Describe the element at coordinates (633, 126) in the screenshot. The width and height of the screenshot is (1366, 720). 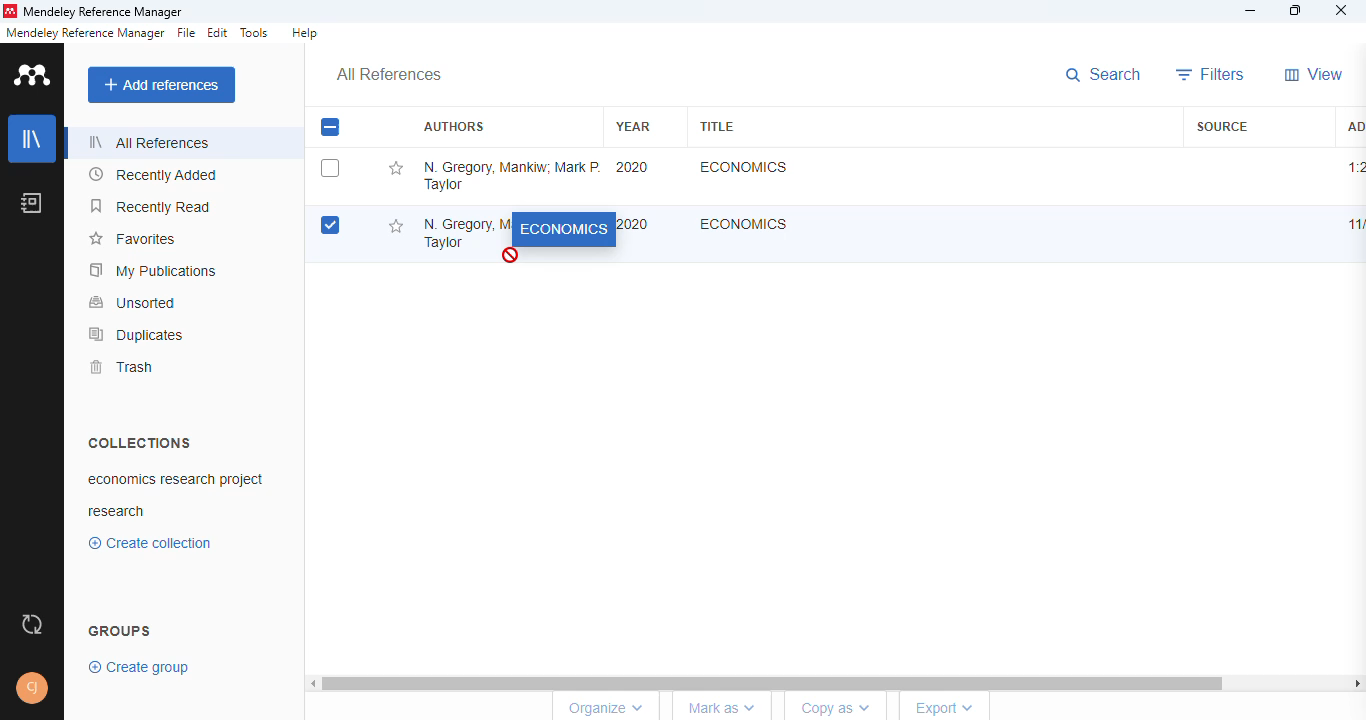
I see `year` at that location.